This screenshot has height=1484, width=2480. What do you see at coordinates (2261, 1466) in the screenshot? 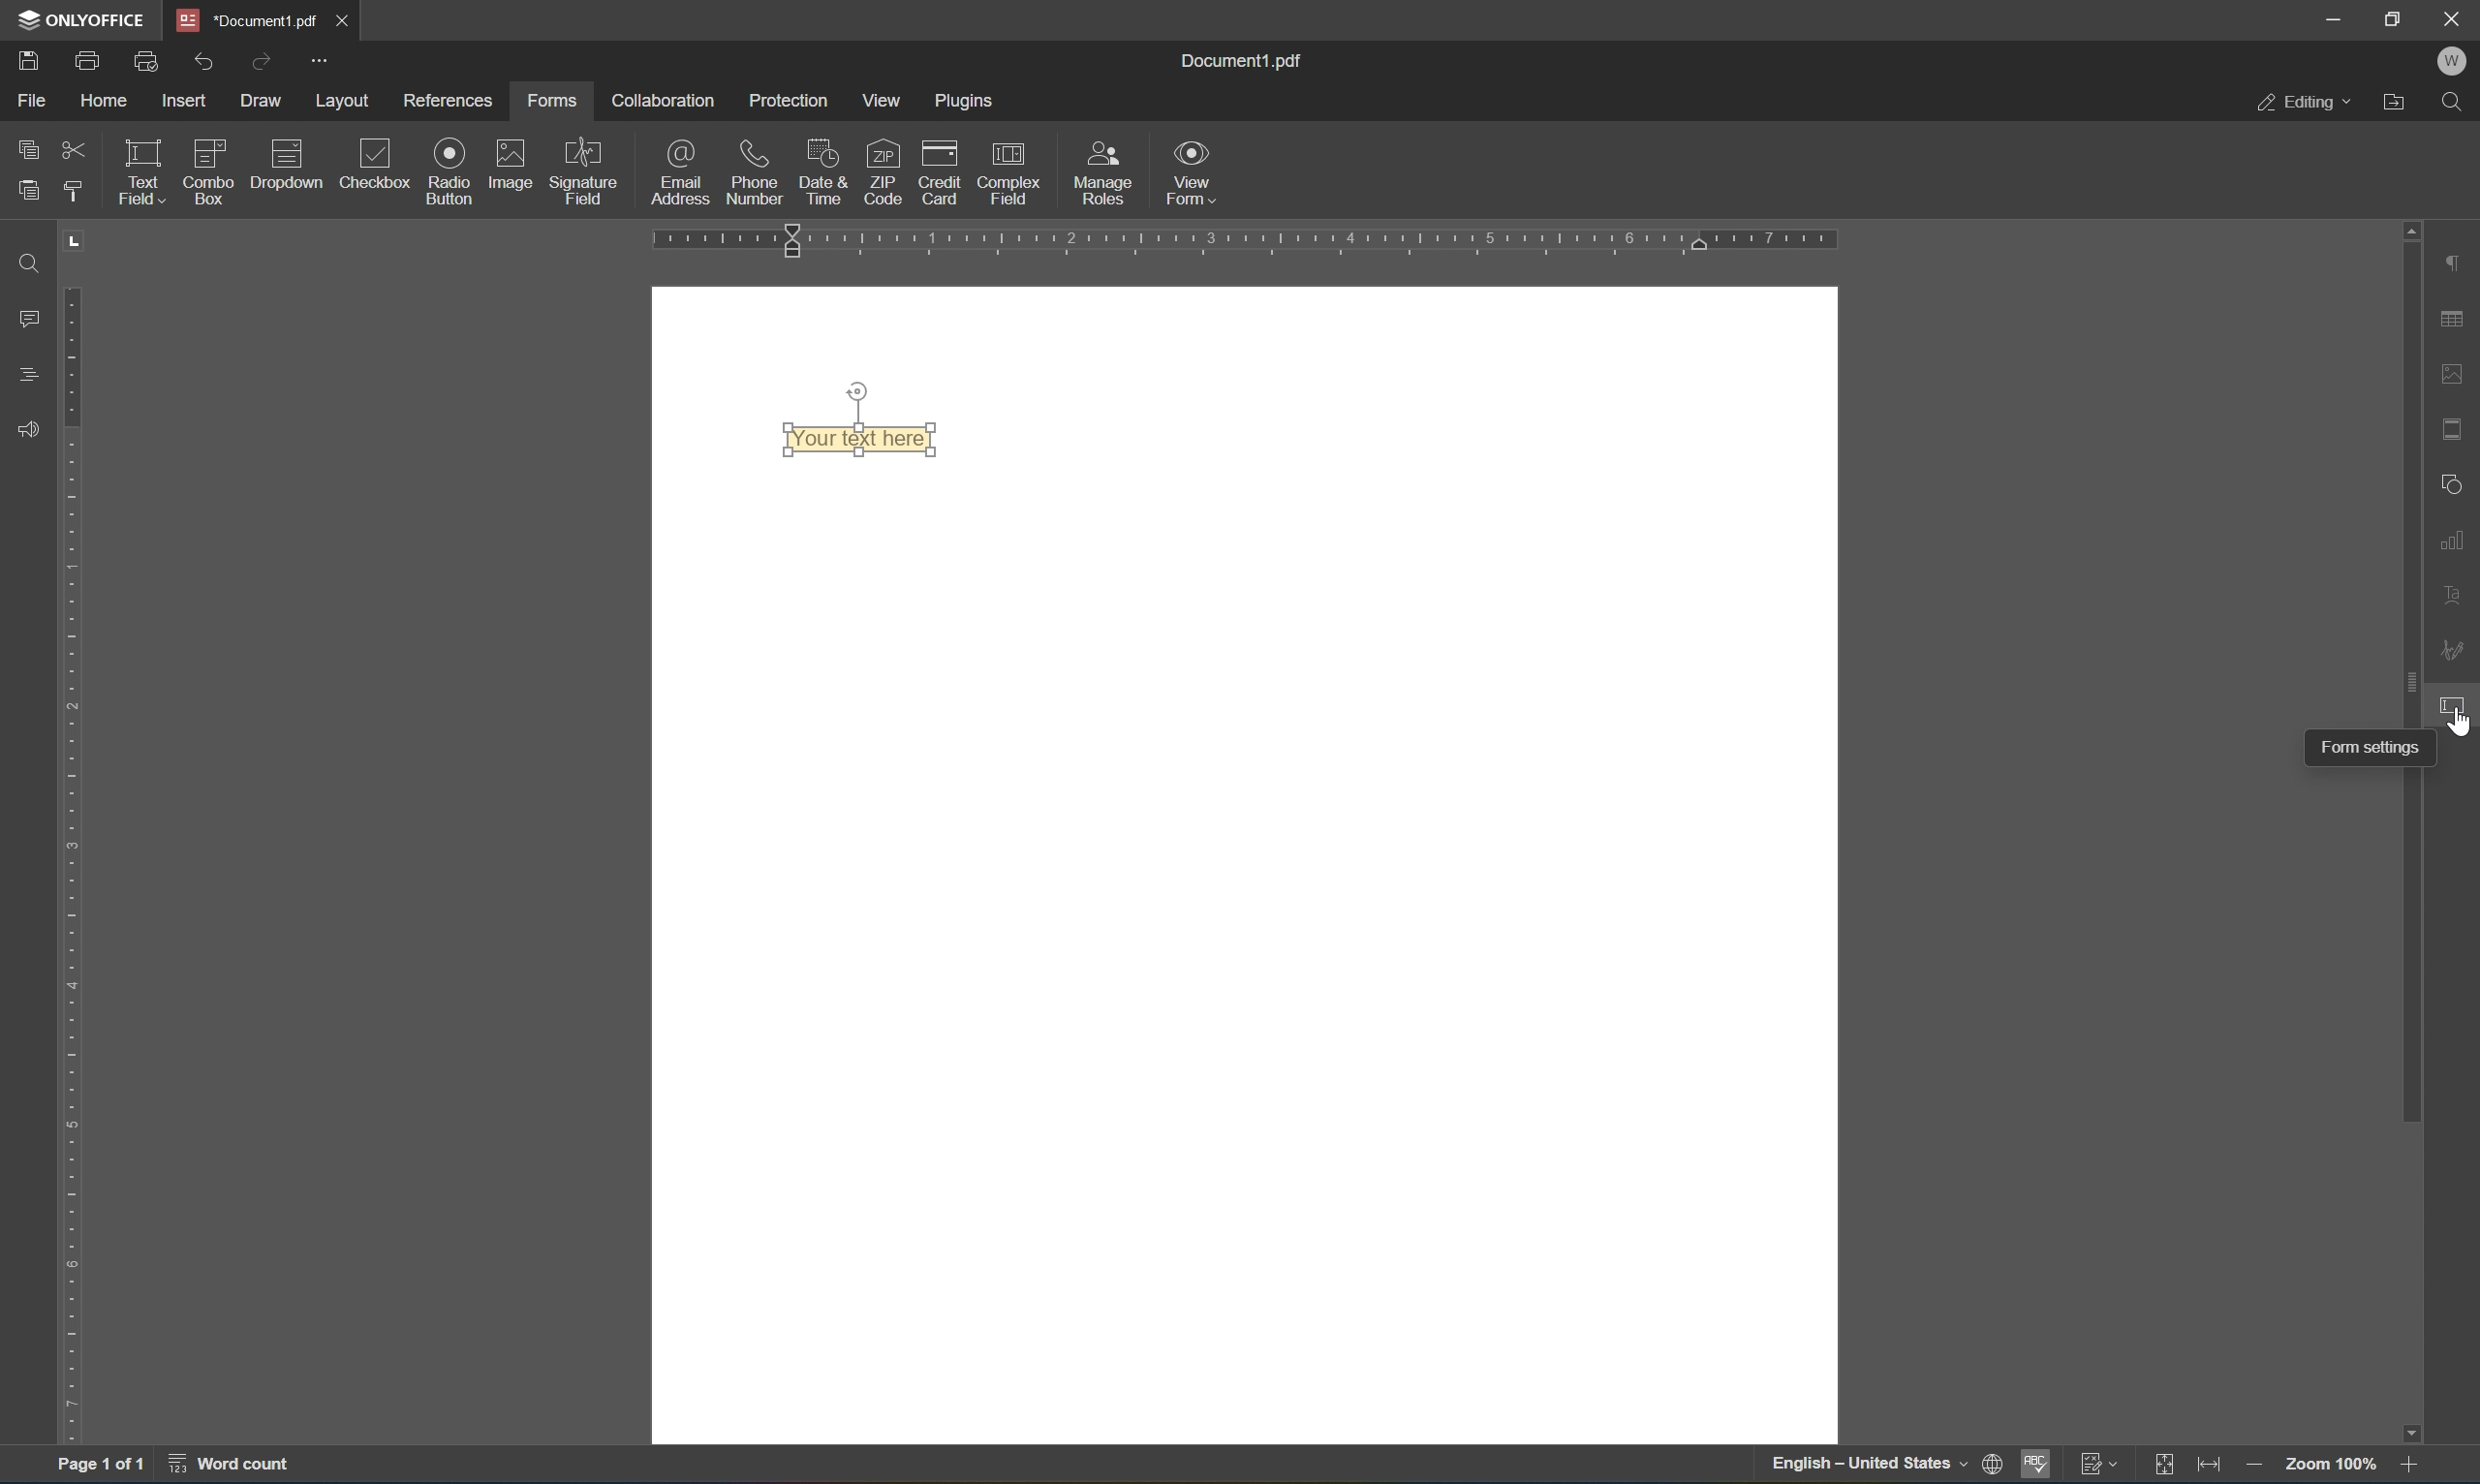
I see `Zoom out` at bounding box center [2261, 1466].